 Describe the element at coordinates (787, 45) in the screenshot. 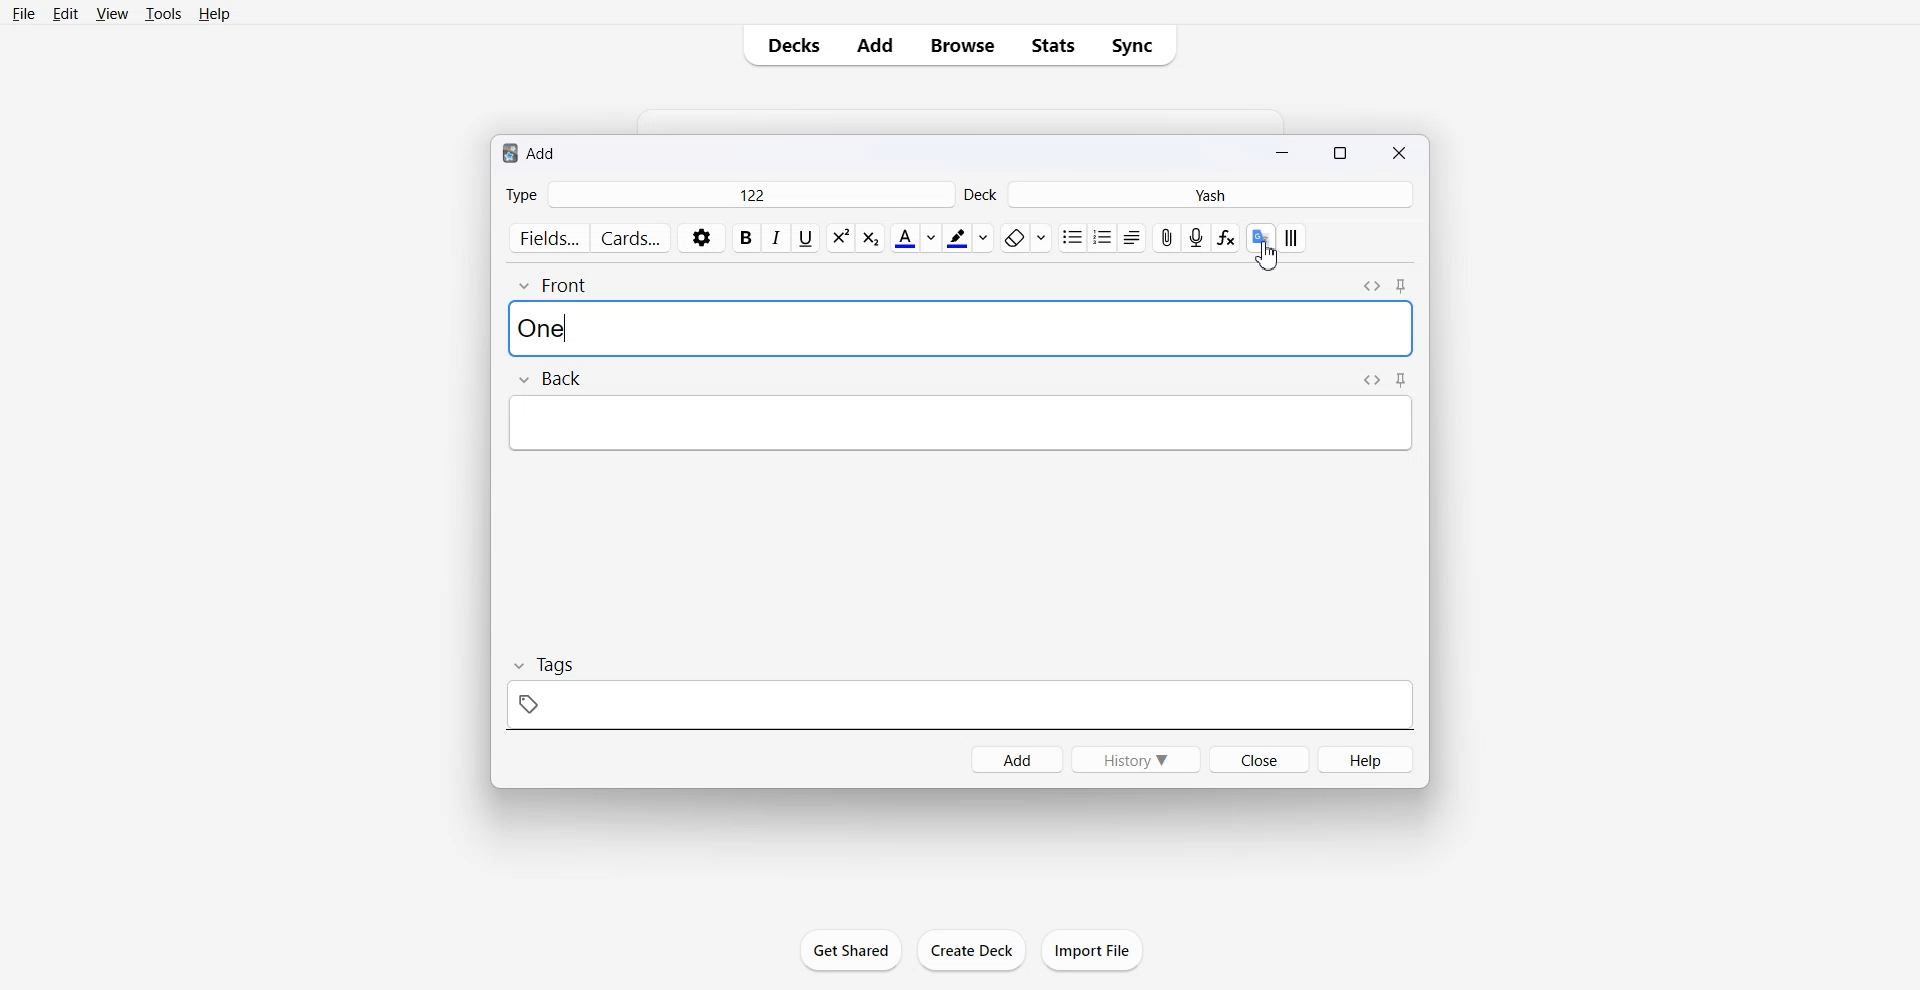

I see `Decks` at that location.